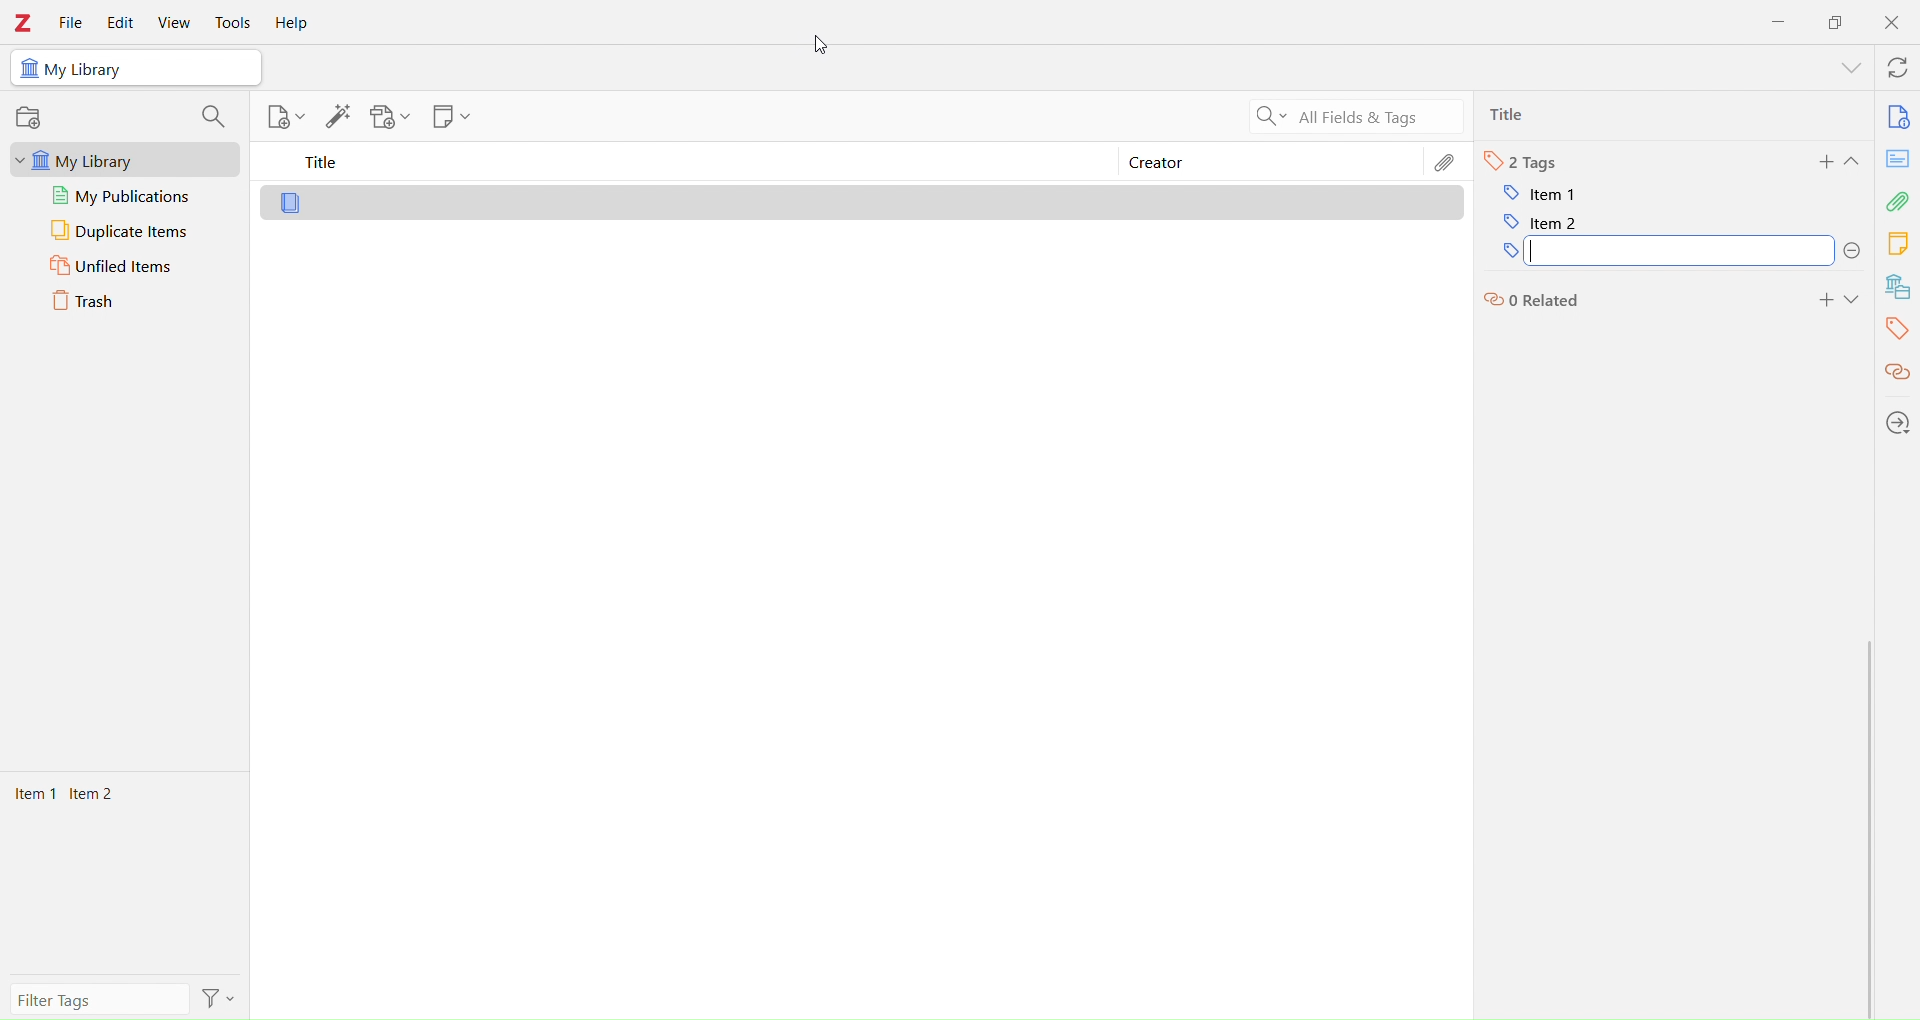 The width and height of the screenshot is (1920, 1020). I want to click on Edit, so click(118, 18).